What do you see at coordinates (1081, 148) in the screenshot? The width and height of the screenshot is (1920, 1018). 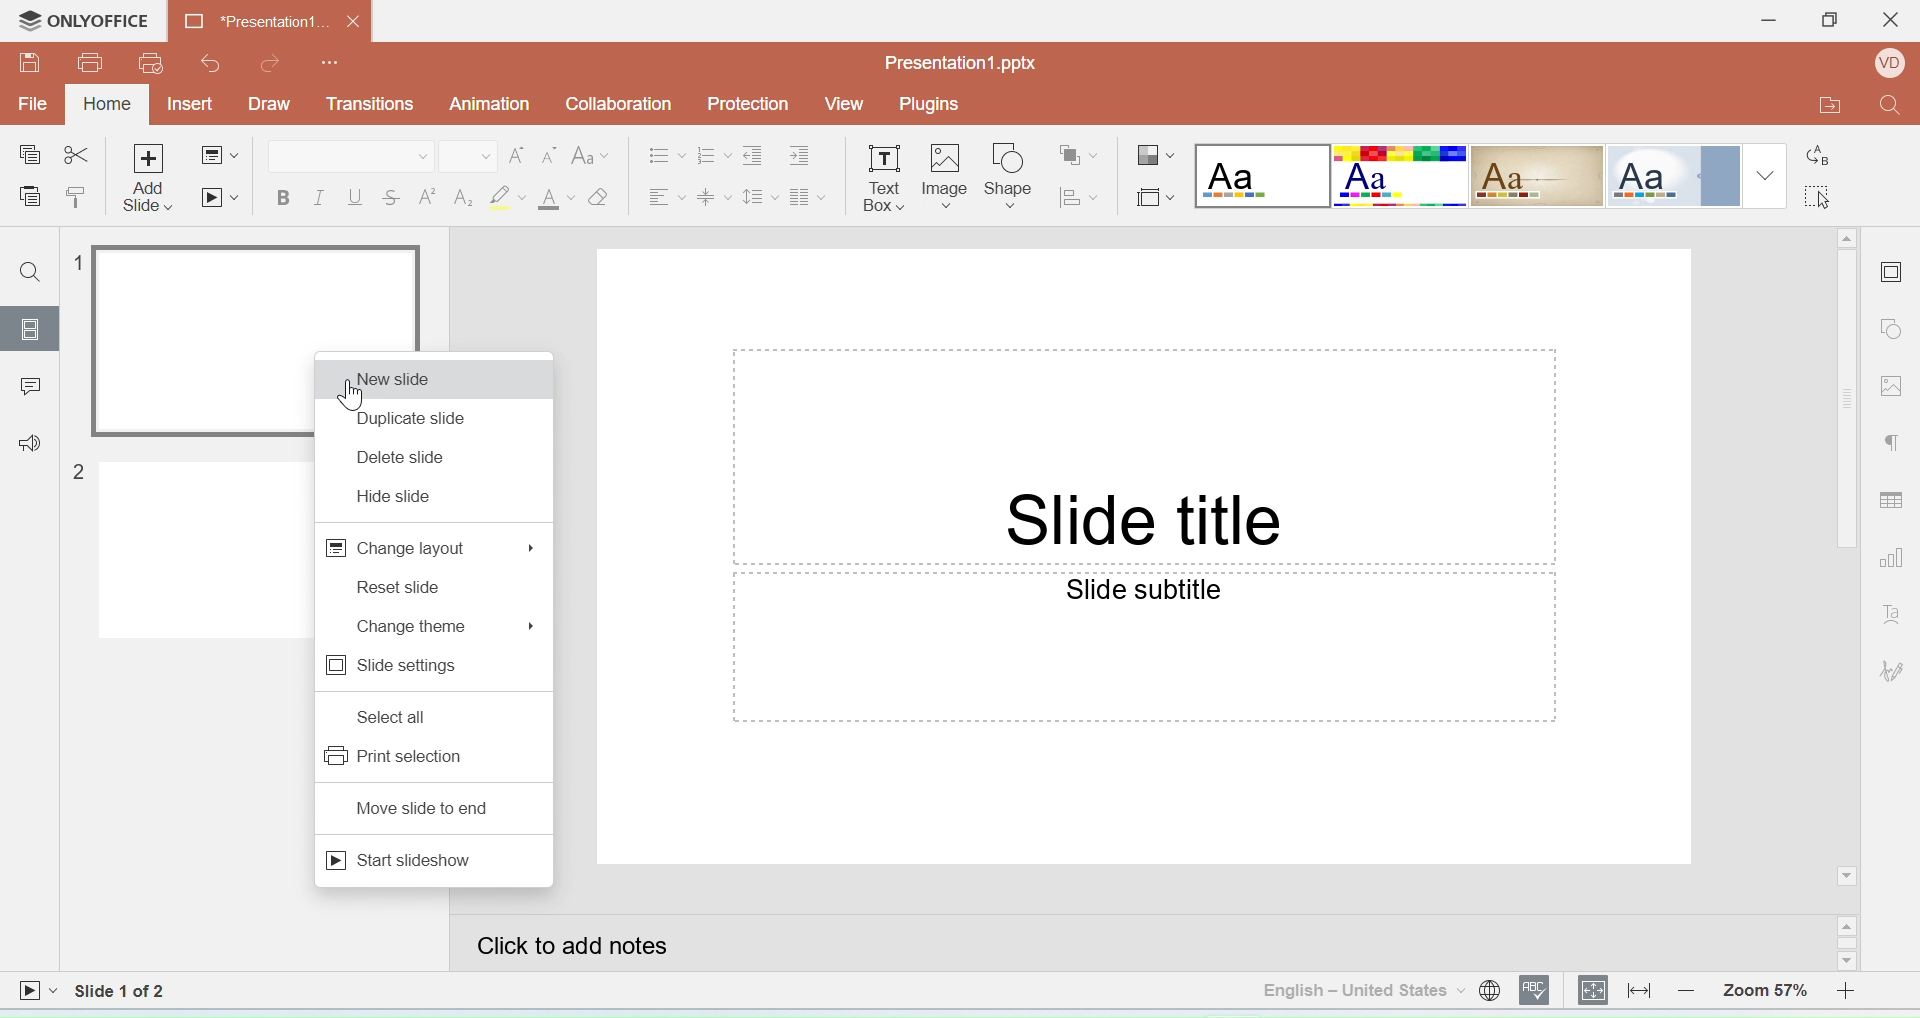 I see `Arrange shape` at bounding box center [1081, 148].